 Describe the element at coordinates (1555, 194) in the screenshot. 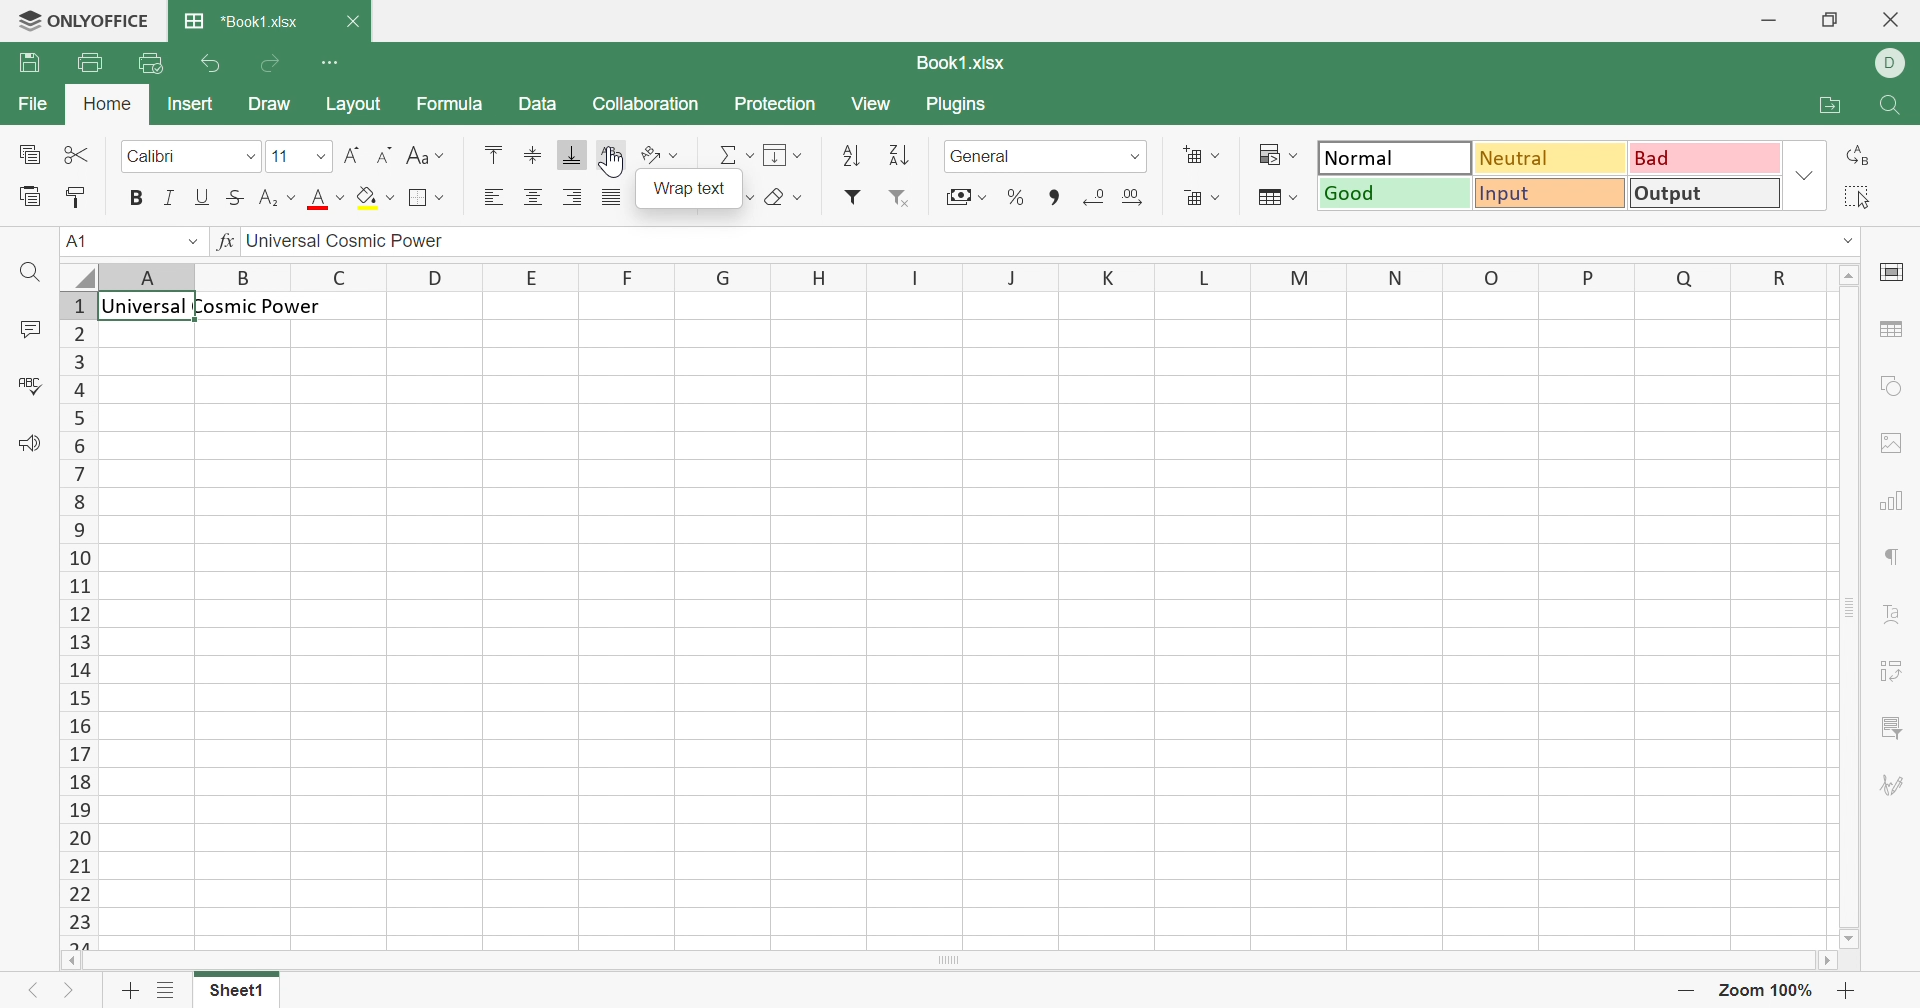

I see `Input` at that location.